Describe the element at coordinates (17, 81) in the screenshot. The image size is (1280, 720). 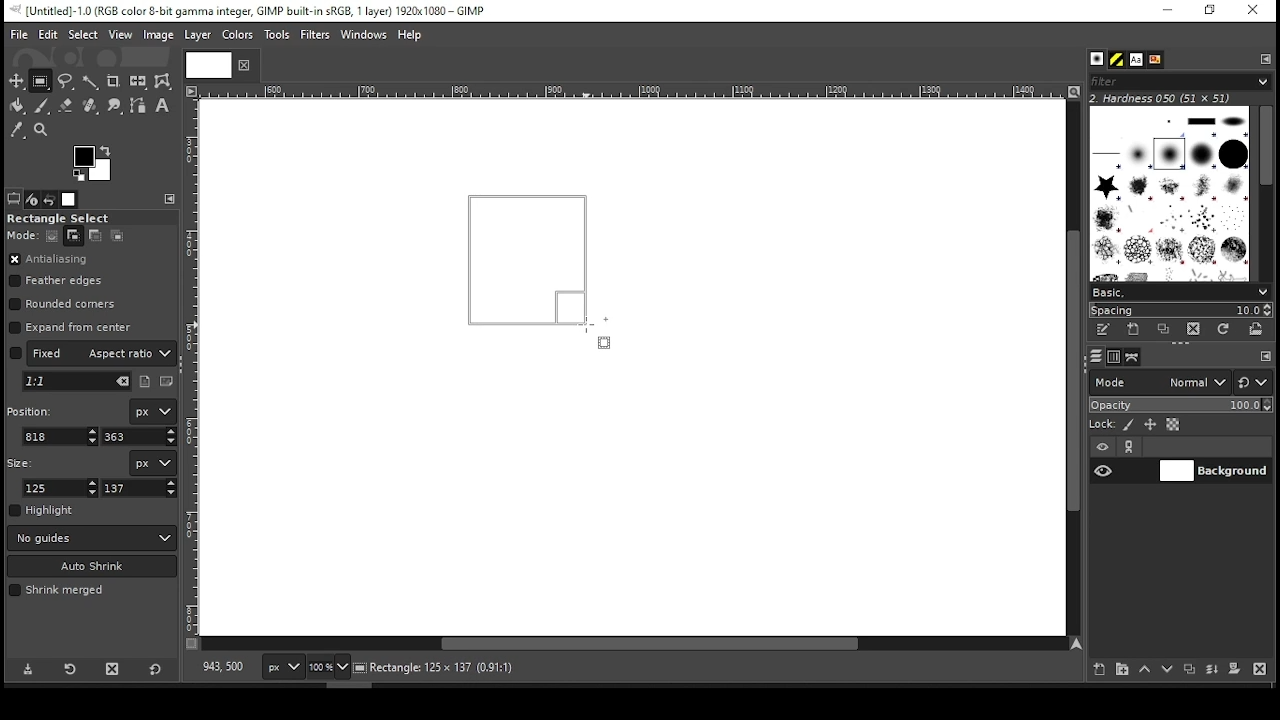
I see `selection tool` at that location.